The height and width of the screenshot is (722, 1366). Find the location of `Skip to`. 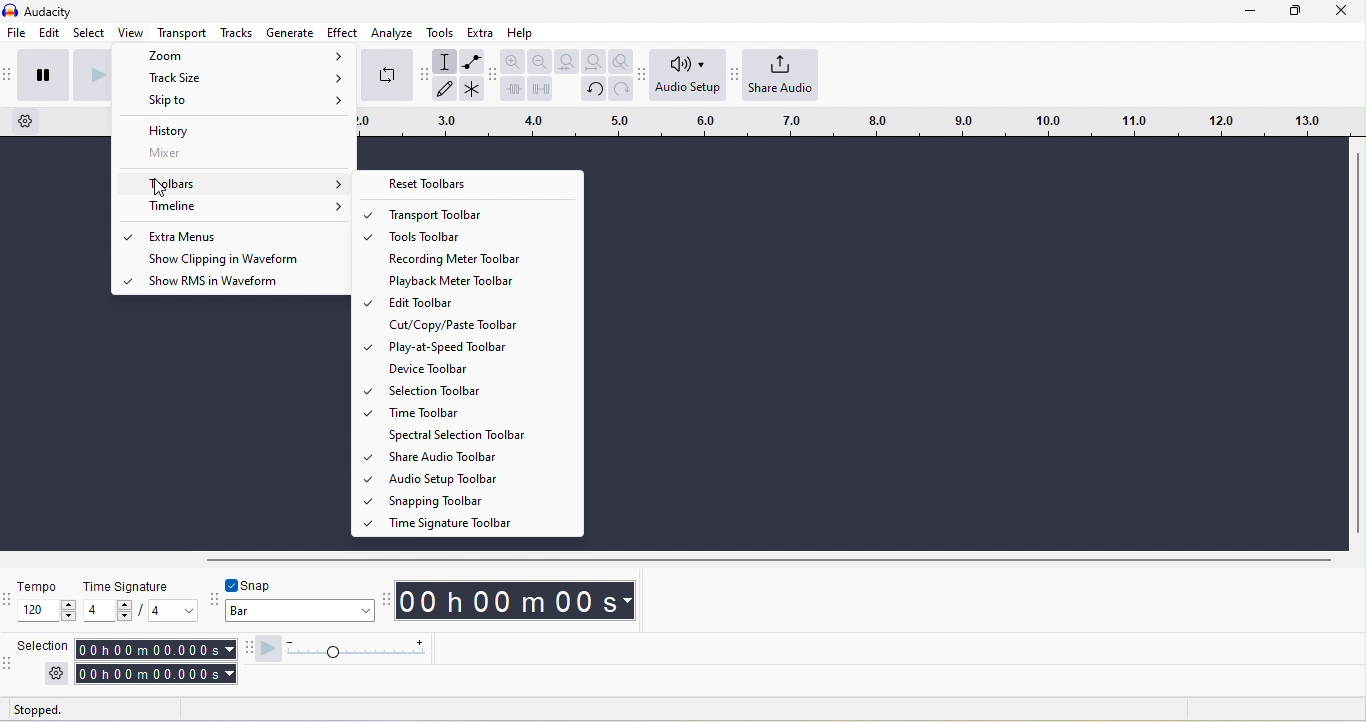

Skip to is located at coordinates (233, 101).